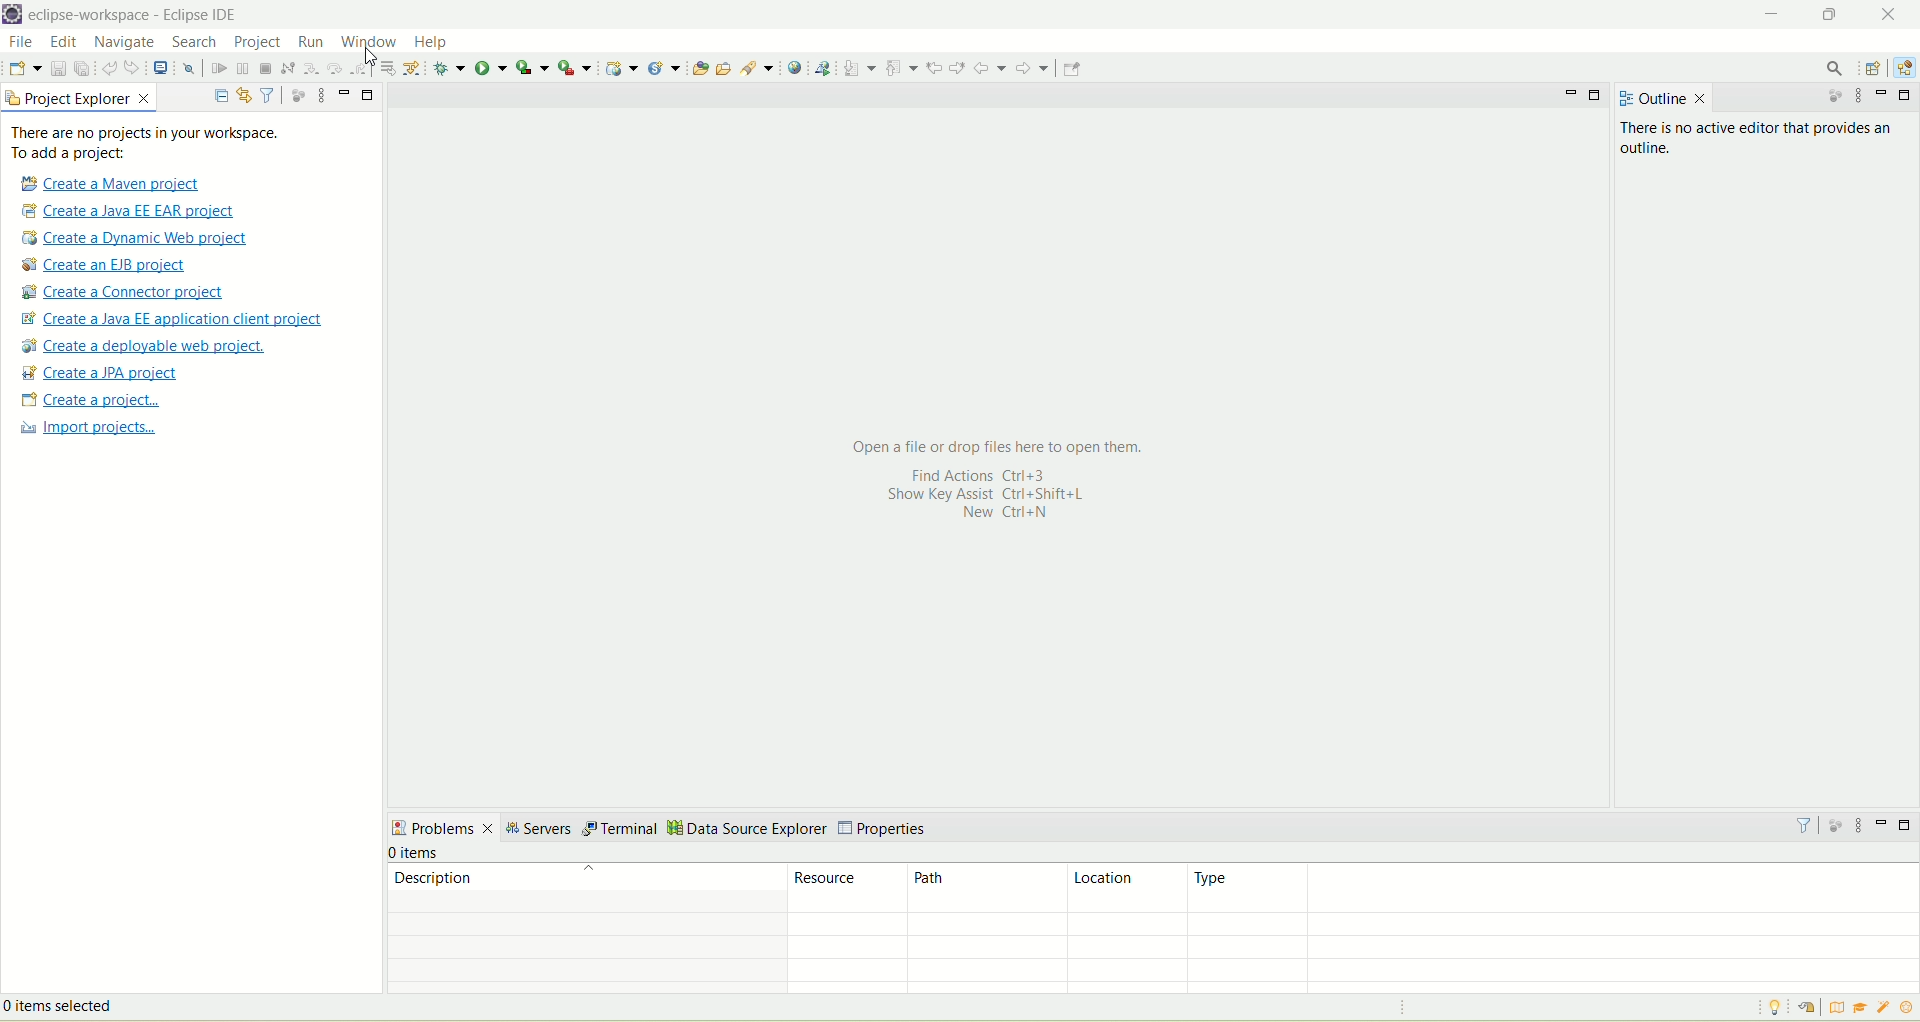 The width and height of the screenshot is (1920, 1022). What do you see at coordinates (1861, 1007) in the screenshot?
I see `tutorial` at bounding box center [1861, 1007].